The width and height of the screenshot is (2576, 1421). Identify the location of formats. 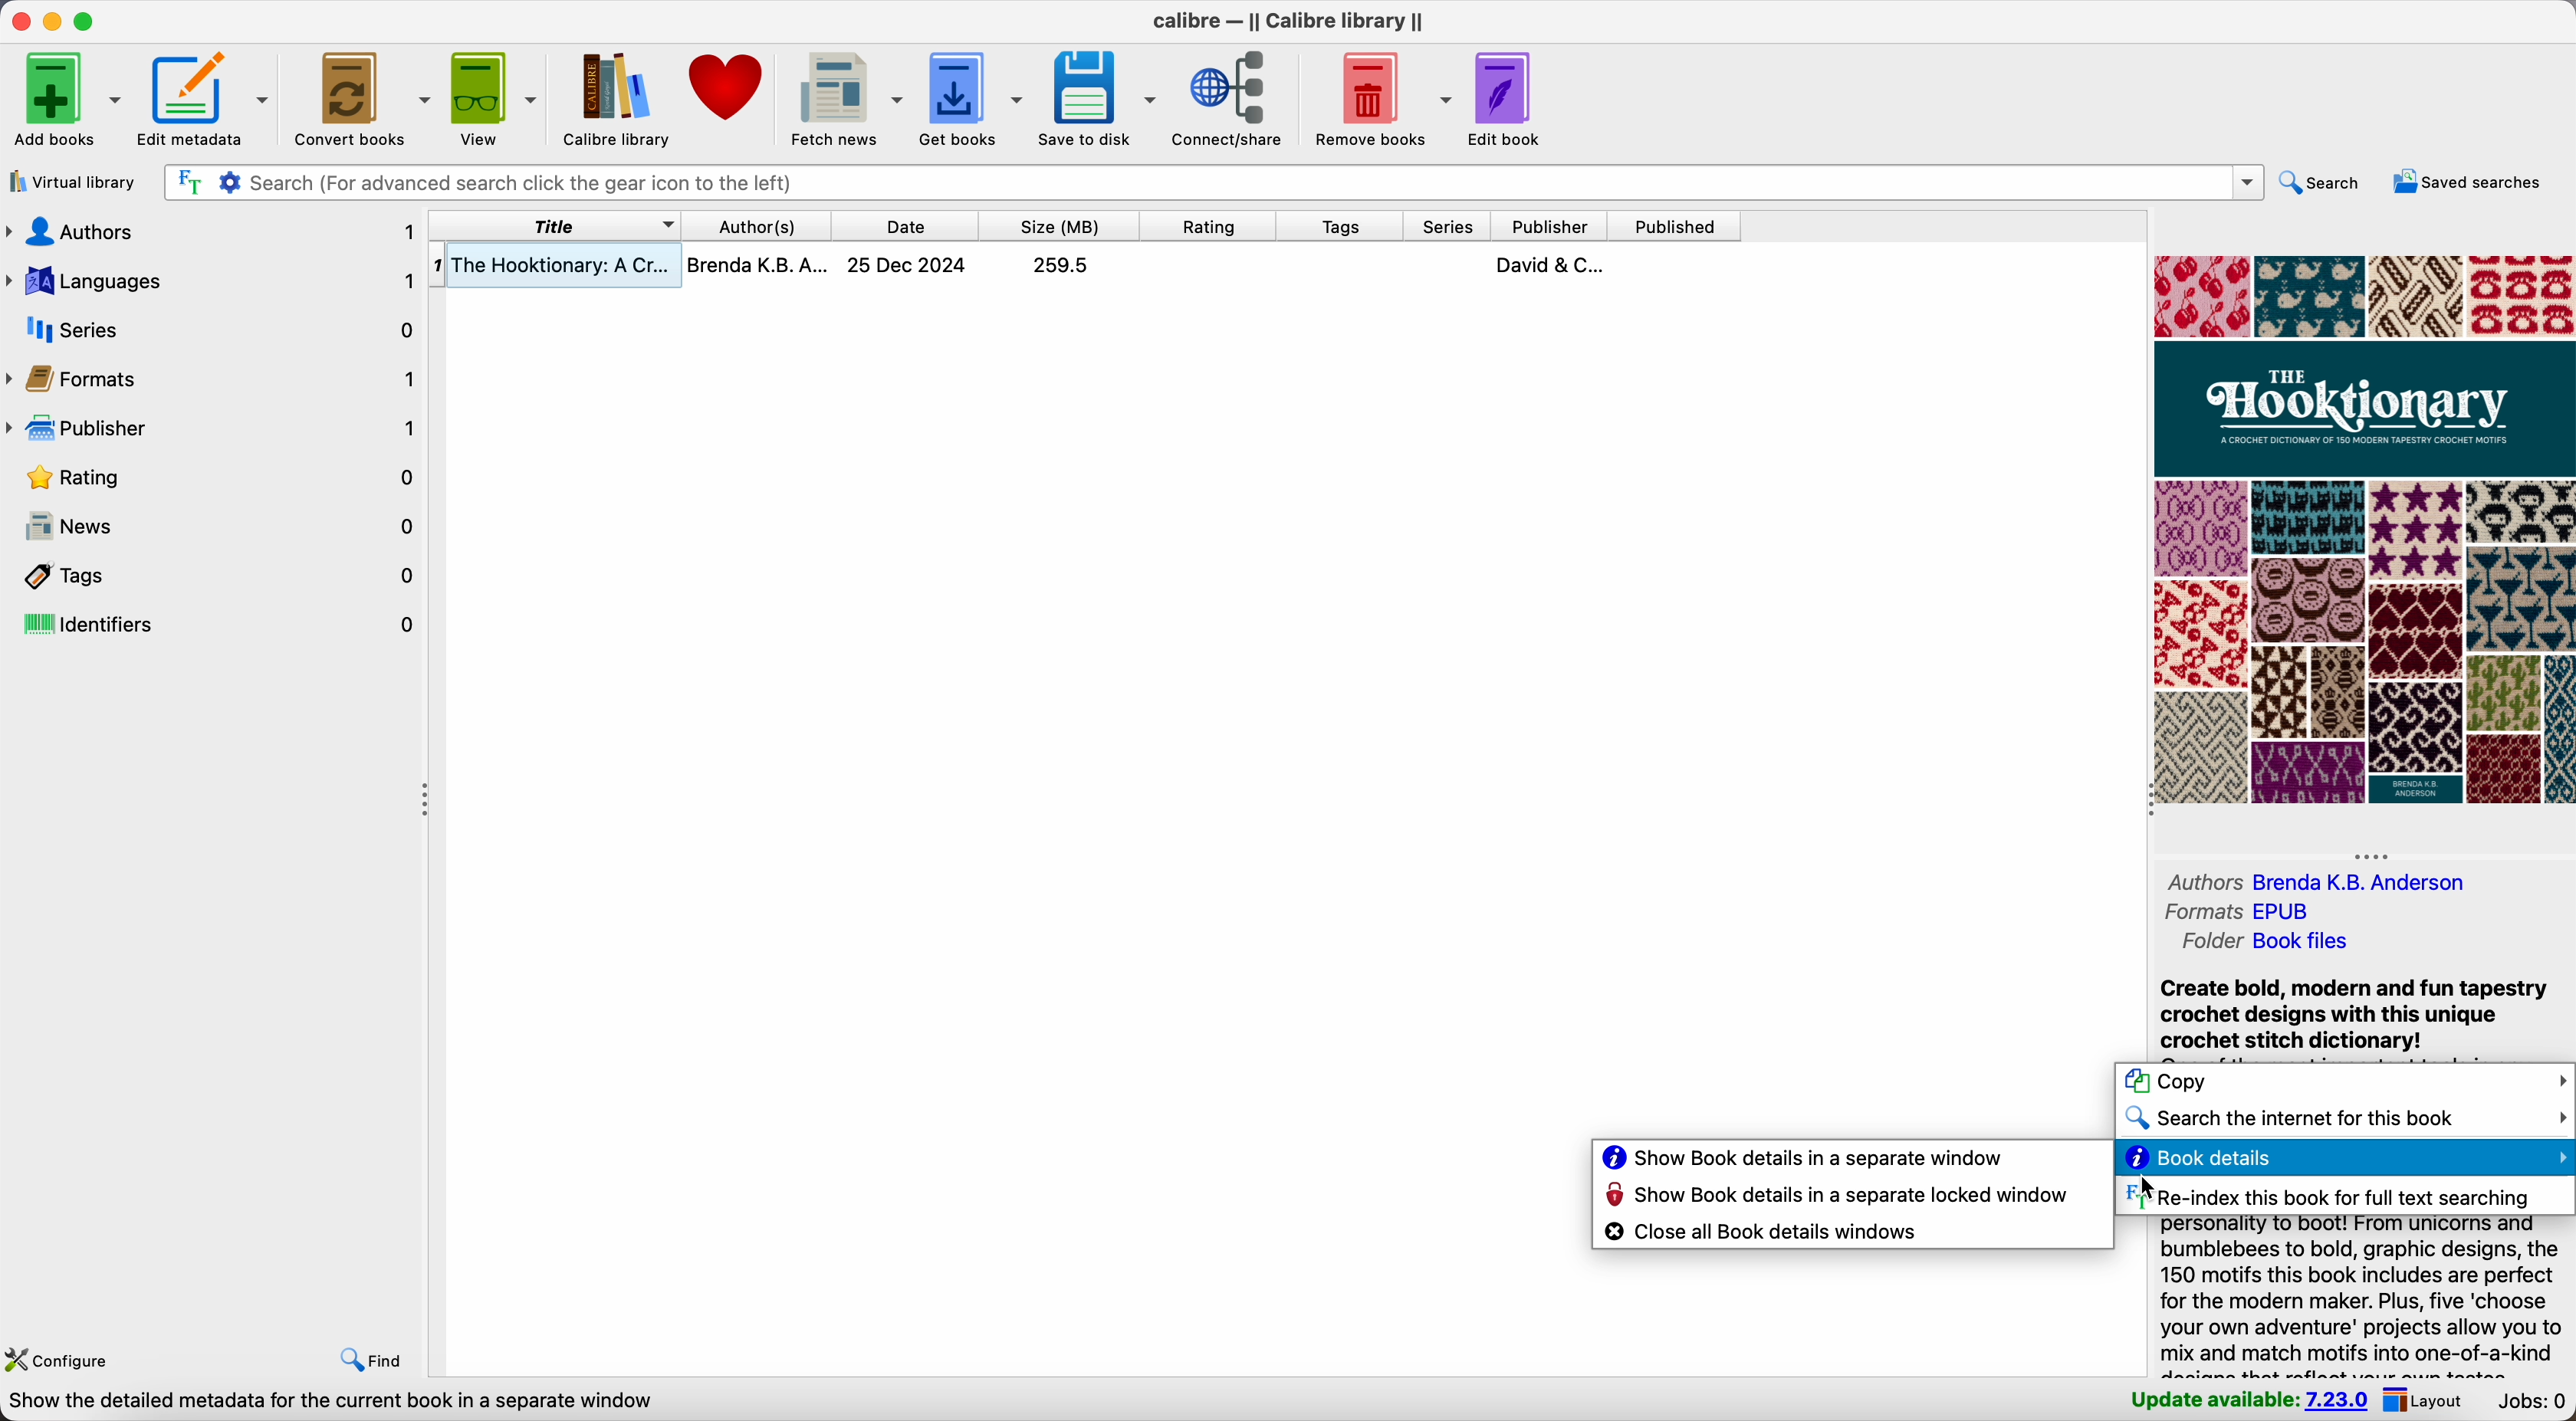
(2246, 914).